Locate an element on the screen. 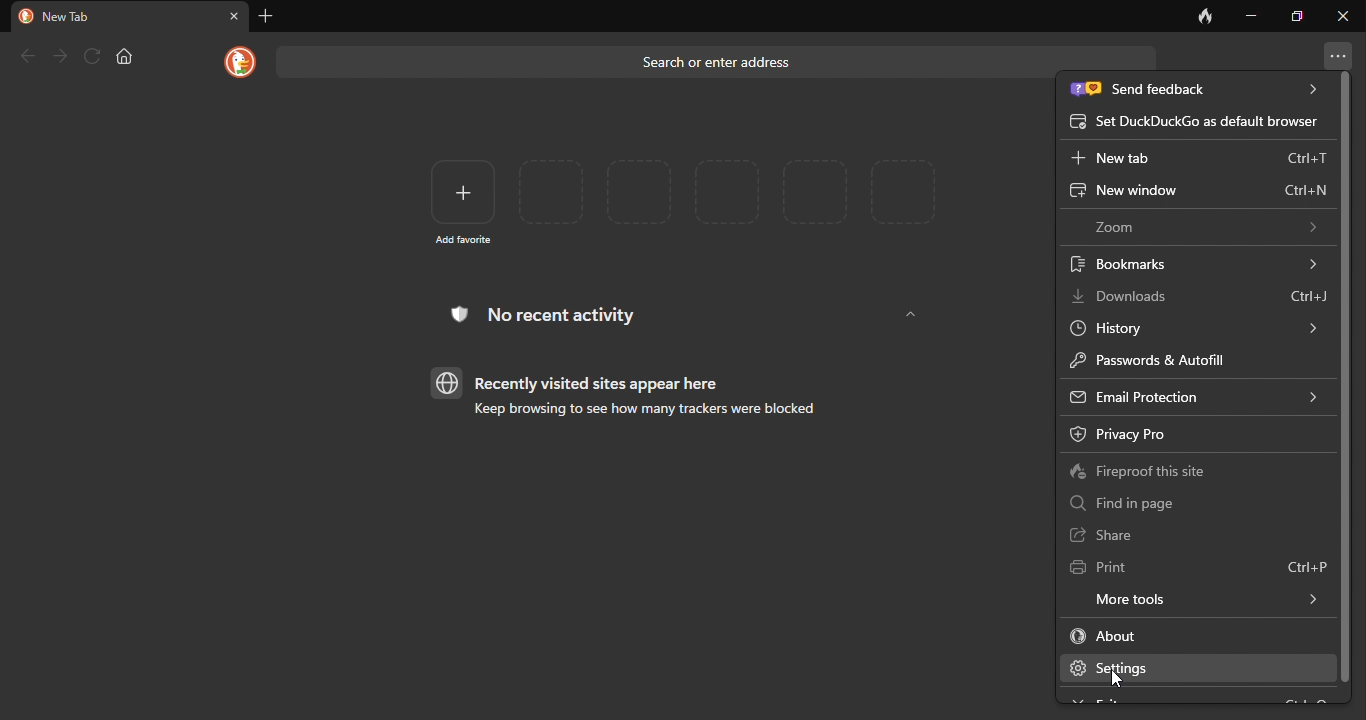 The height and width of the screenshot is (720, 1366). set as default is located at coordinates (1194, 121).